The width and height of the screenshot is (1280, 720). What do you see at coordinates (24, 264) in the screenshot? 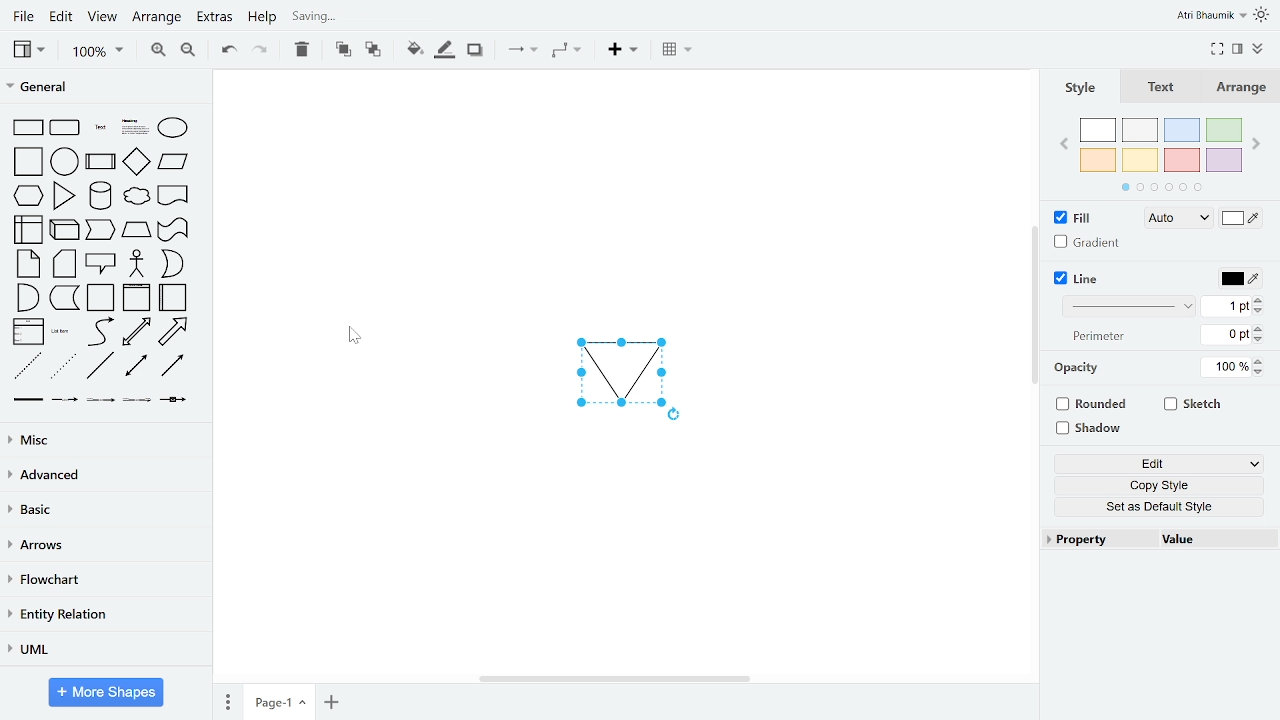
I see `note` at bounding box center [24, 264].